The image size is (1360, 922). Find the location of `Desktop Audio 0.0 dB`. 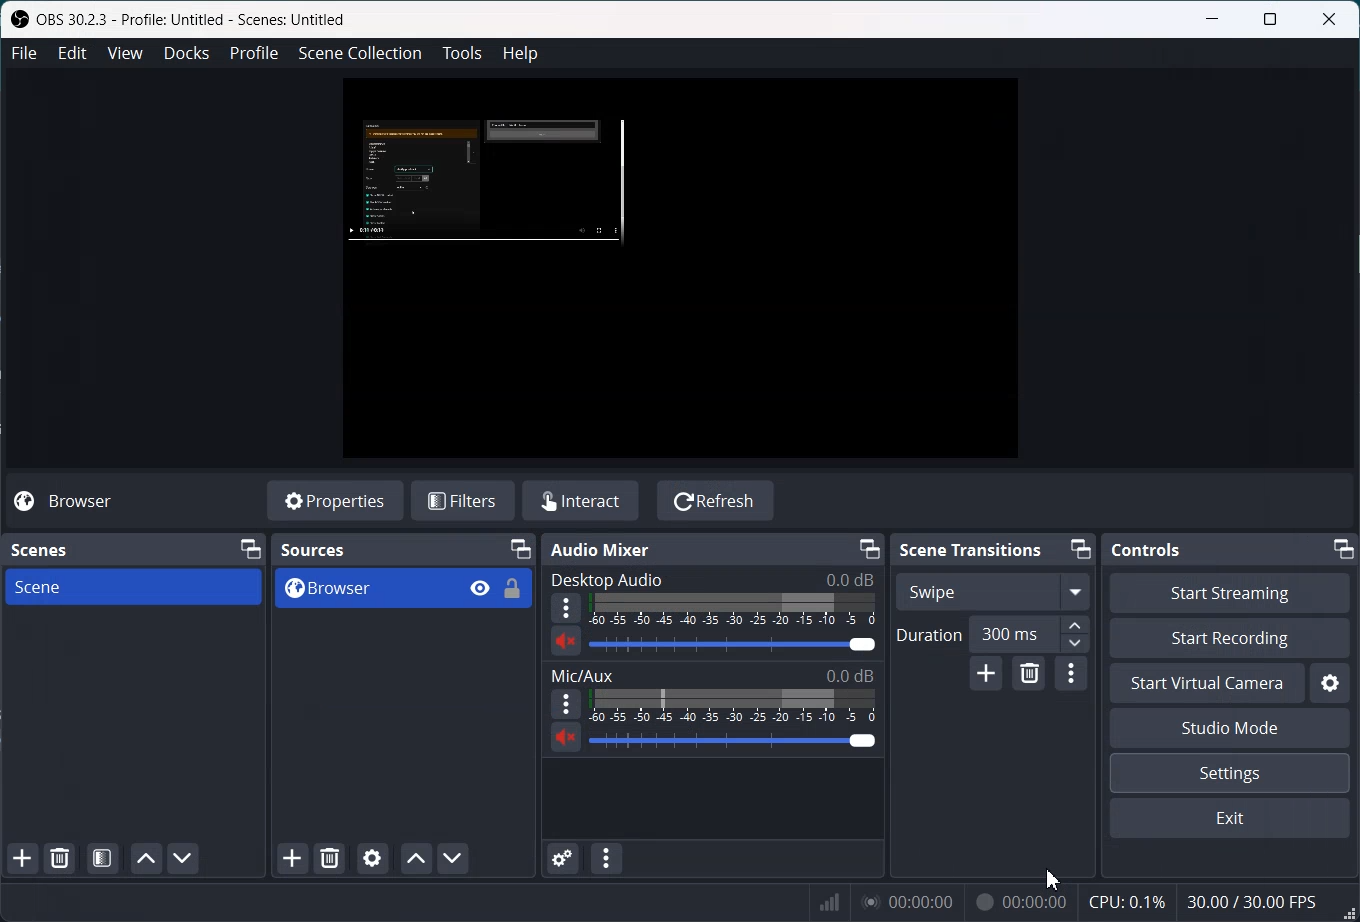

Desktop Audio 0.0 dB is located at coordinates (712, 579).